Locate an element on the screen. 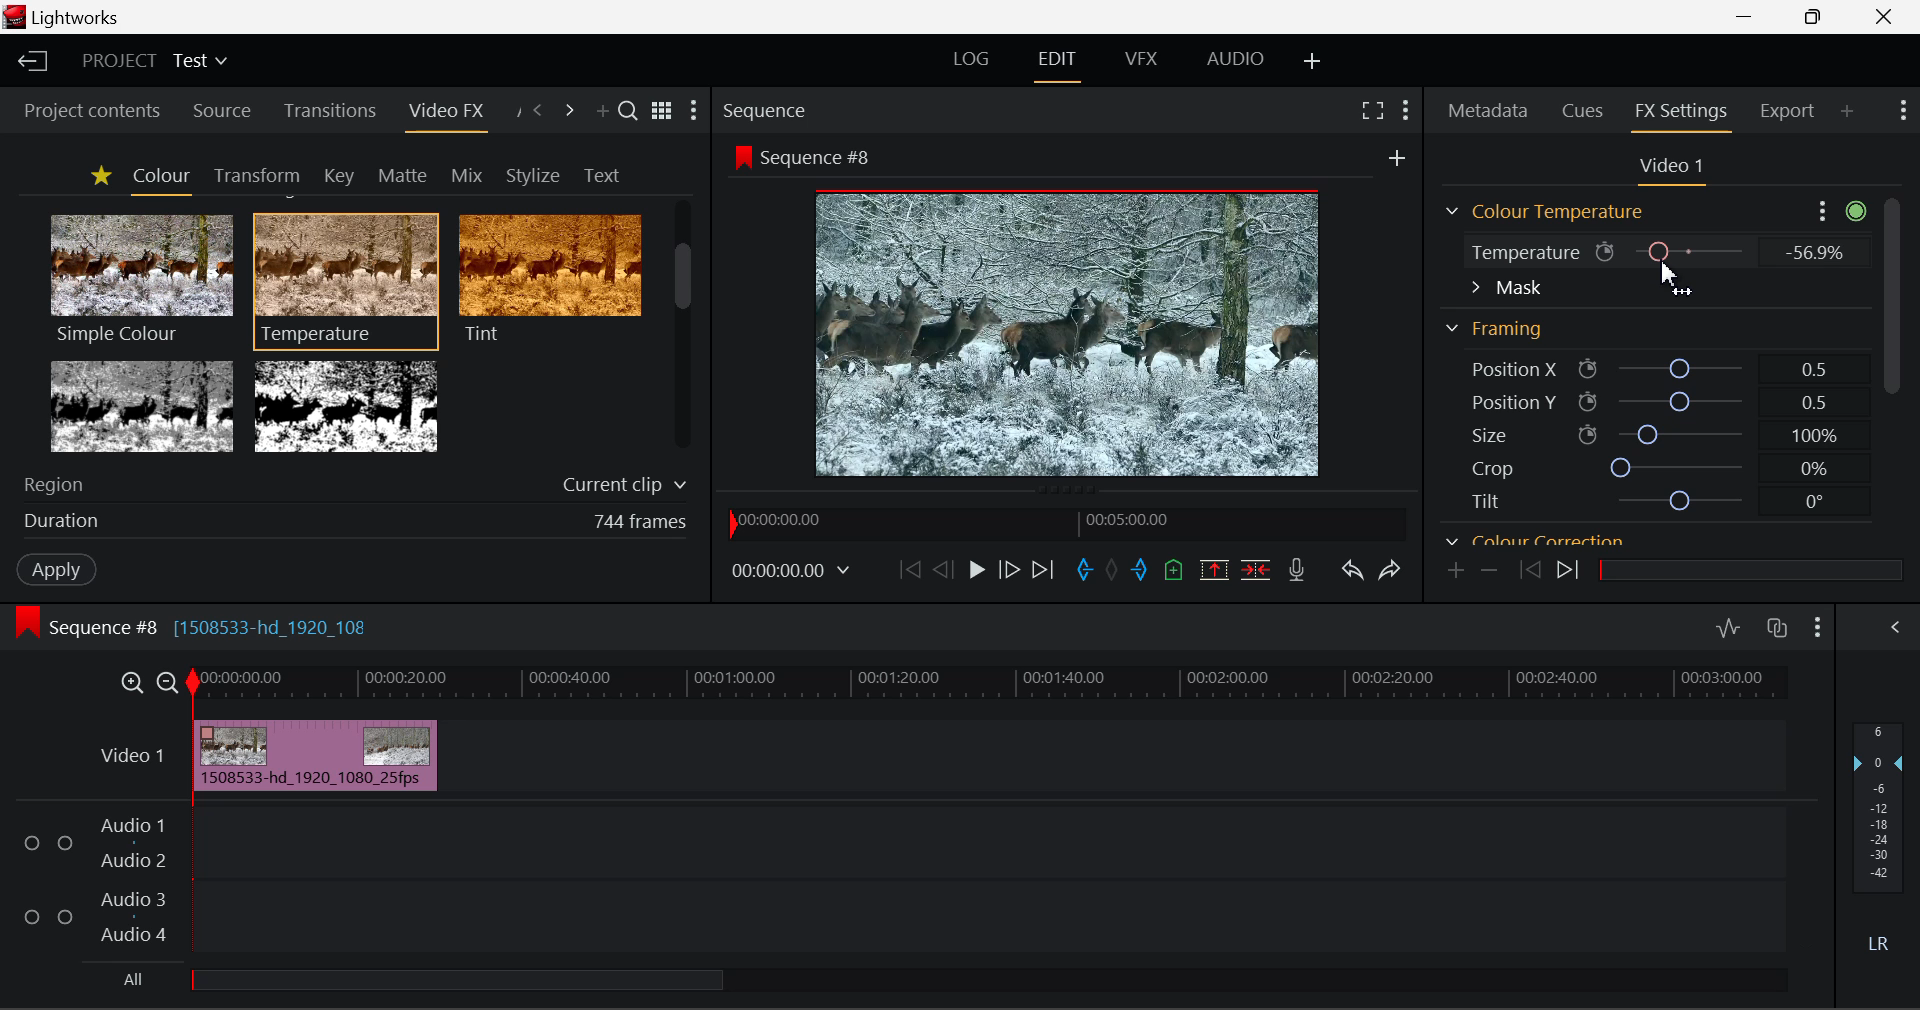  Tilt is located at coordinates (1487, 501).